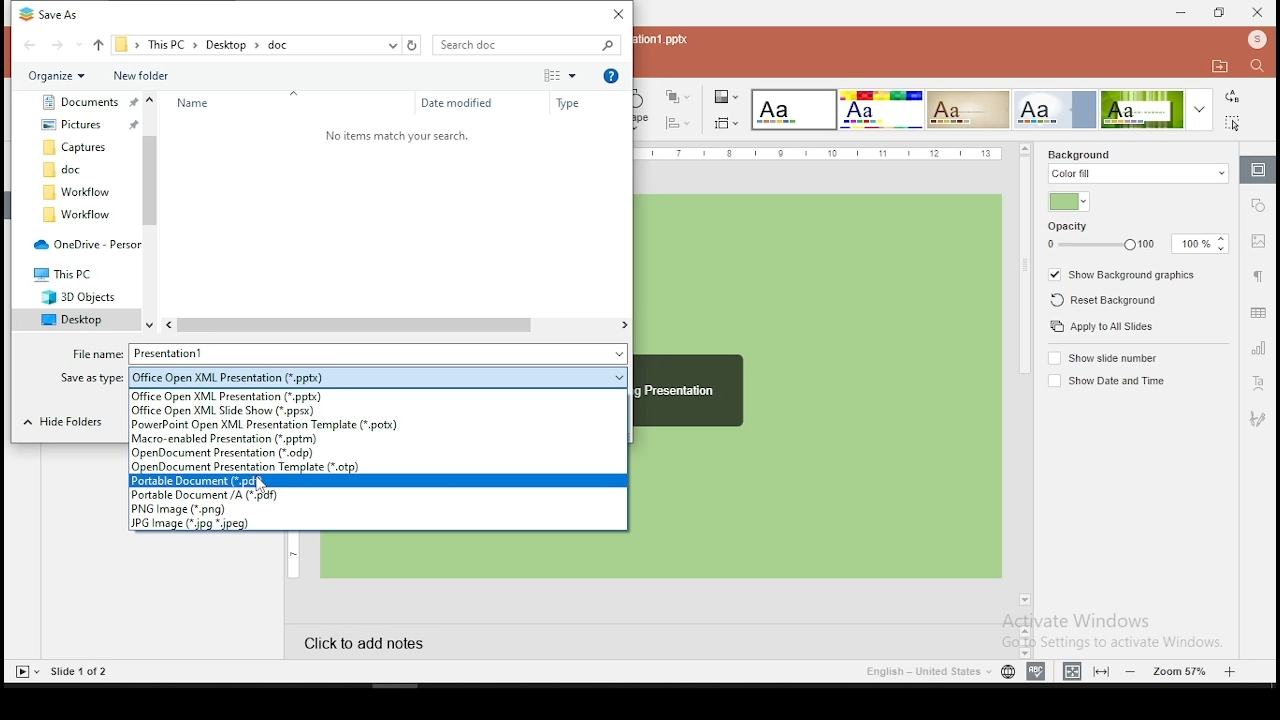 The width and height of the screenshot is (1280, 720). What do you see at coordinates (1258, 243) in the screenshot?
I see `image settings` at bounding box center [1258, 243].